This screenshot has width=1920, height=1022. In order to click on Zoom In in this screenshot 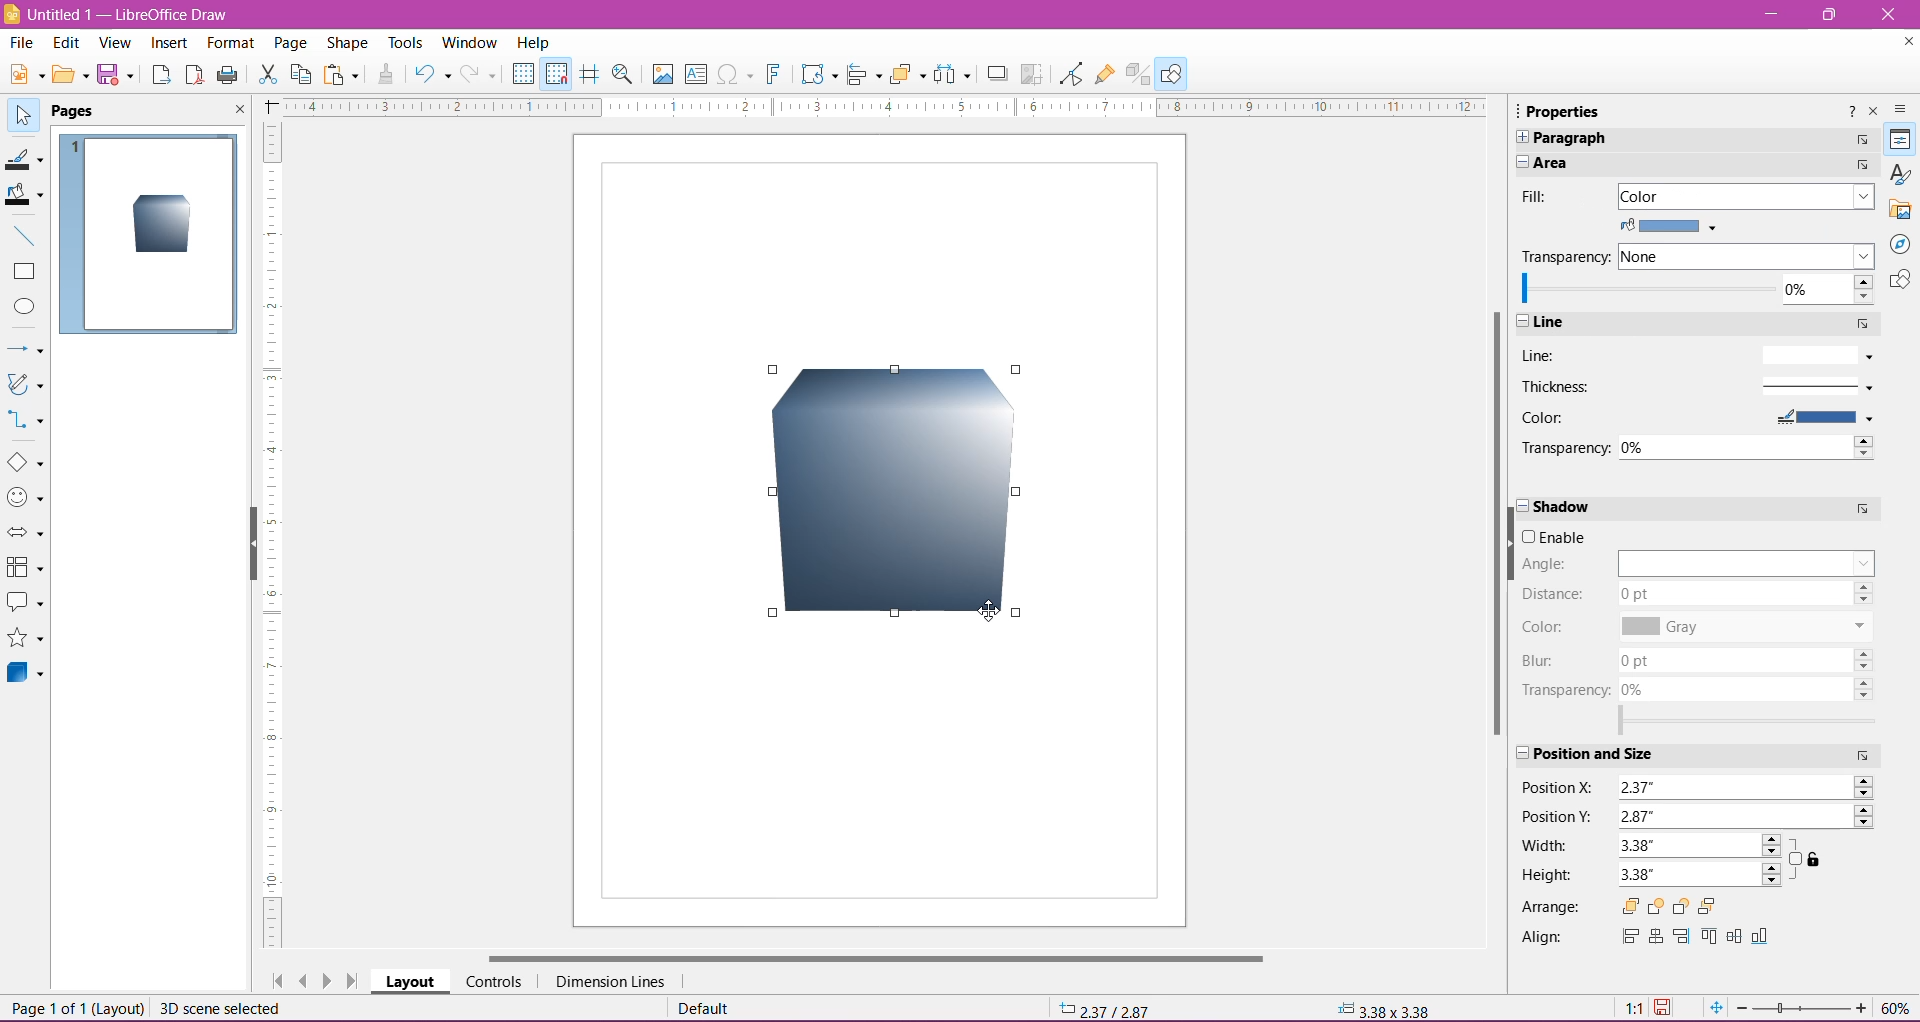, I will do `click(1861, 1007)`.